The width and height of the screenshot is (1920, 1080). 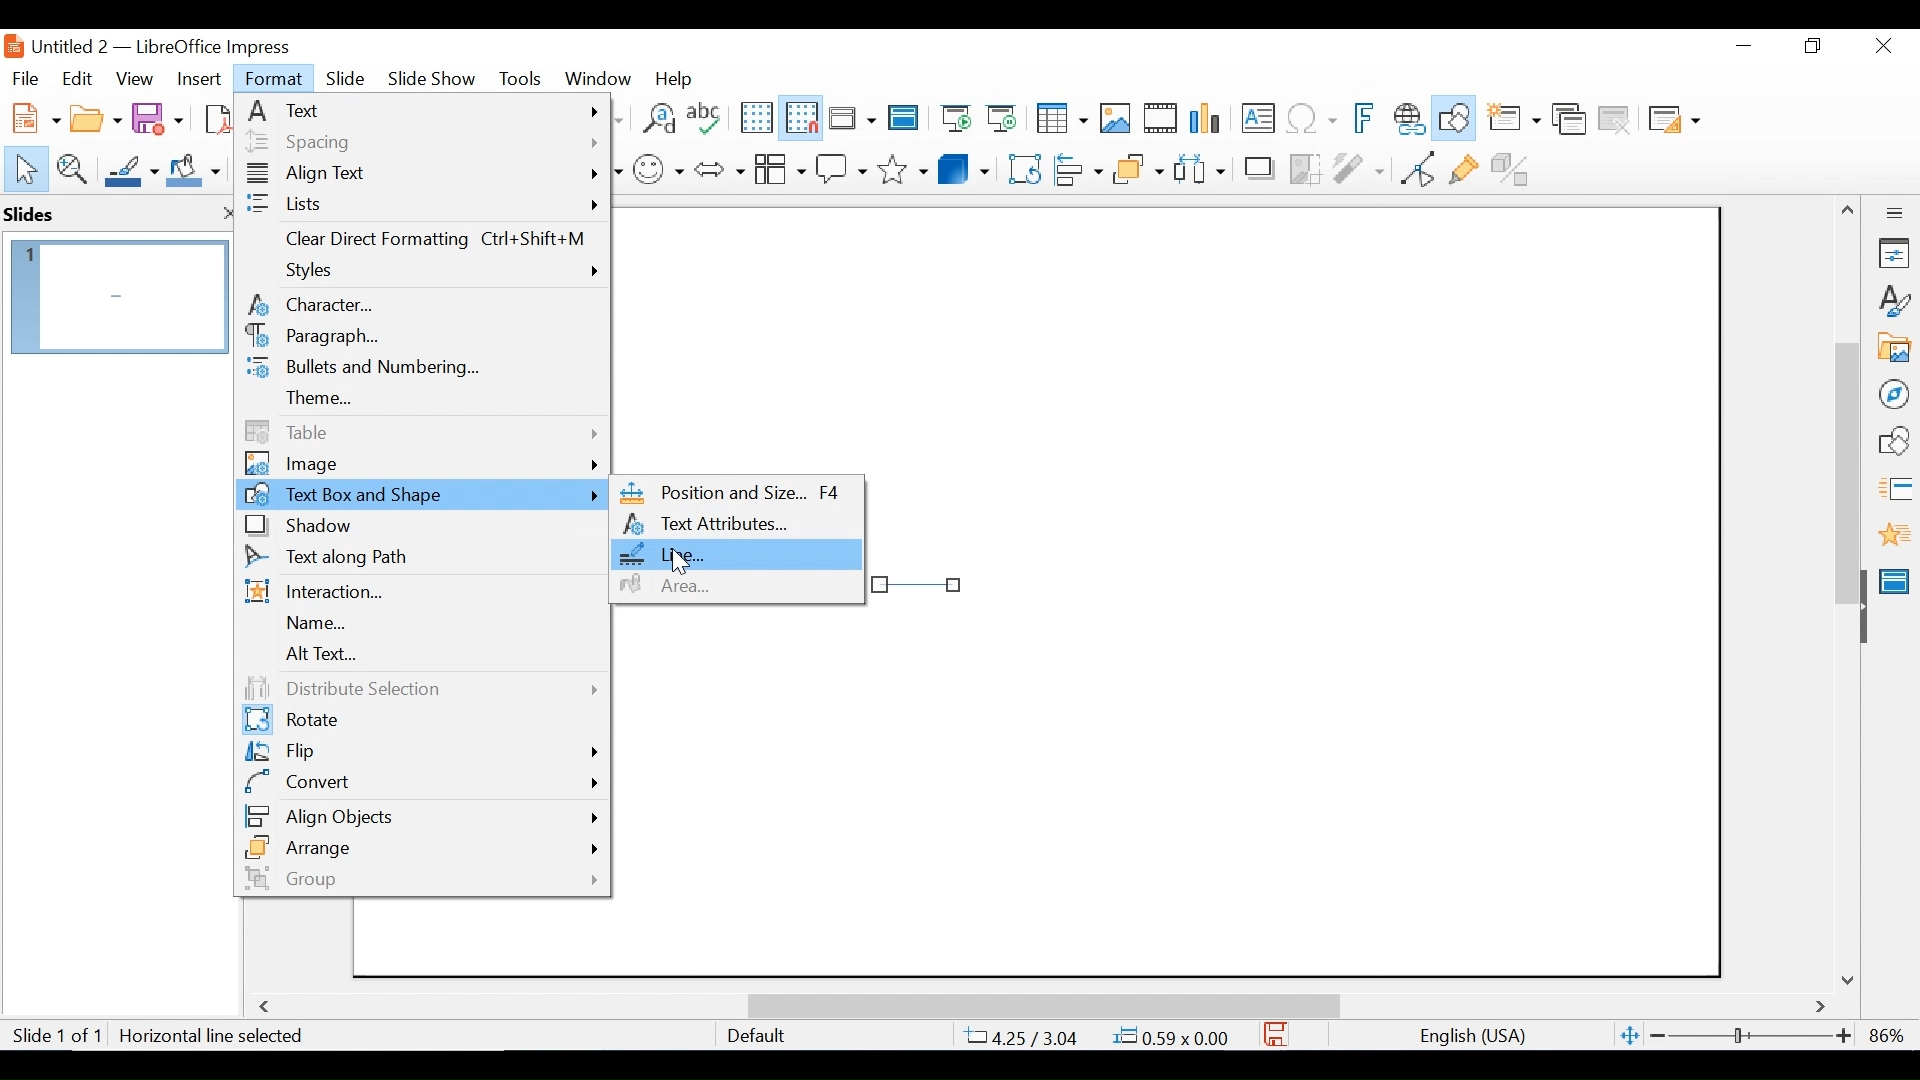 What do you see at coordinates (275, 79) in the screenshot?
I see `Format` at bounding box center [275, 79].